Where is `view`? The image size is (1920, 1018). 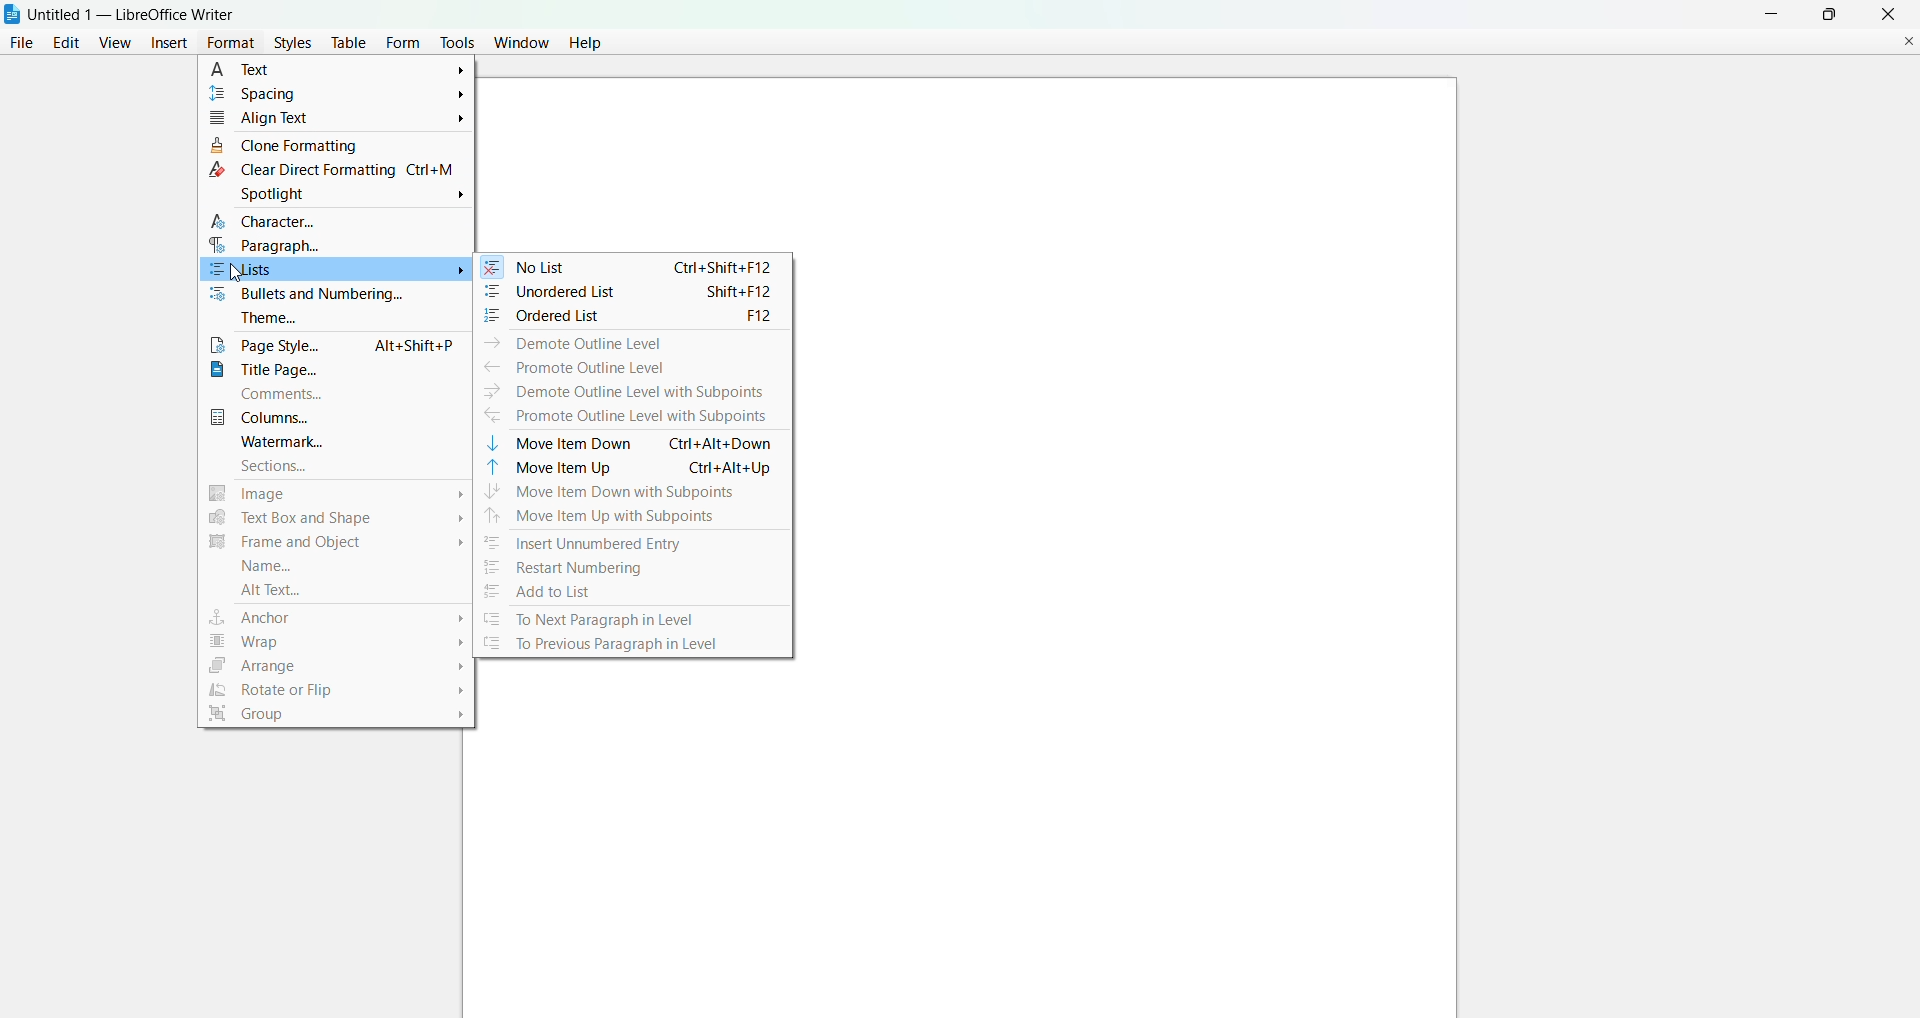
view is located at coordinates (115, 41).